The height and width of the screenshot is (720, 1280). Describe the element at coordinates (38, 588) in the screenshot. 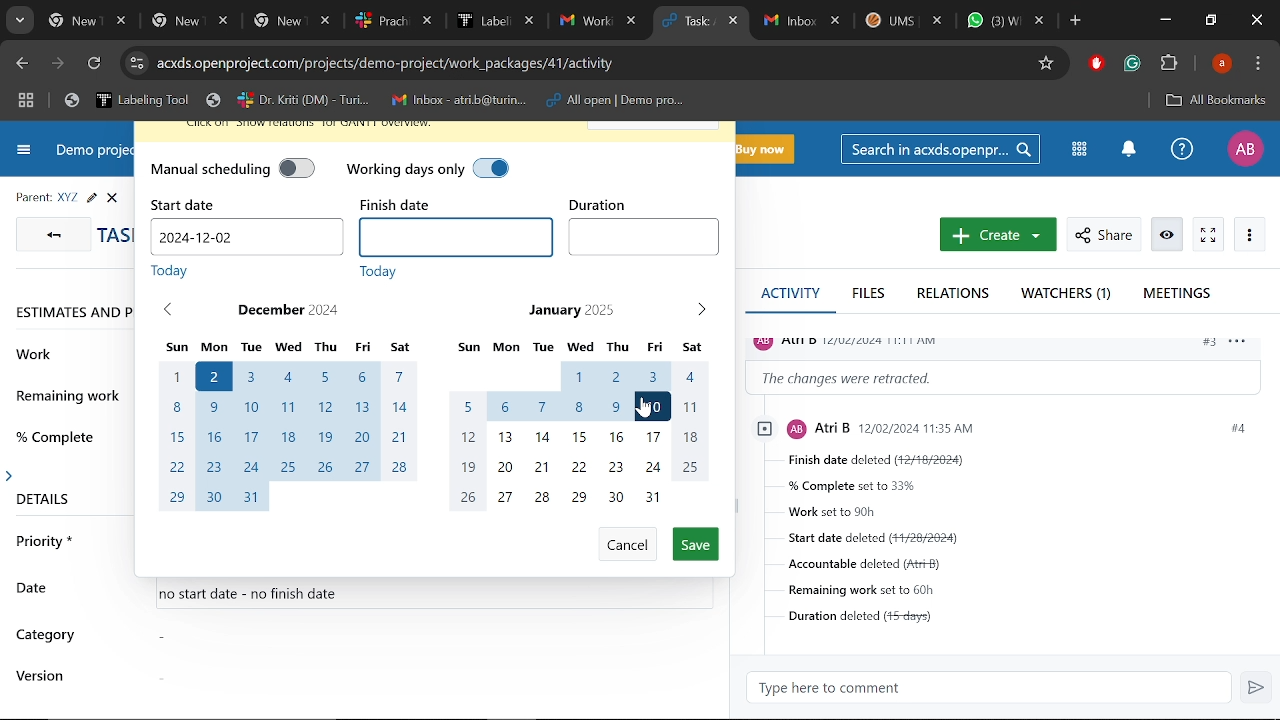

I see `date` at that location.